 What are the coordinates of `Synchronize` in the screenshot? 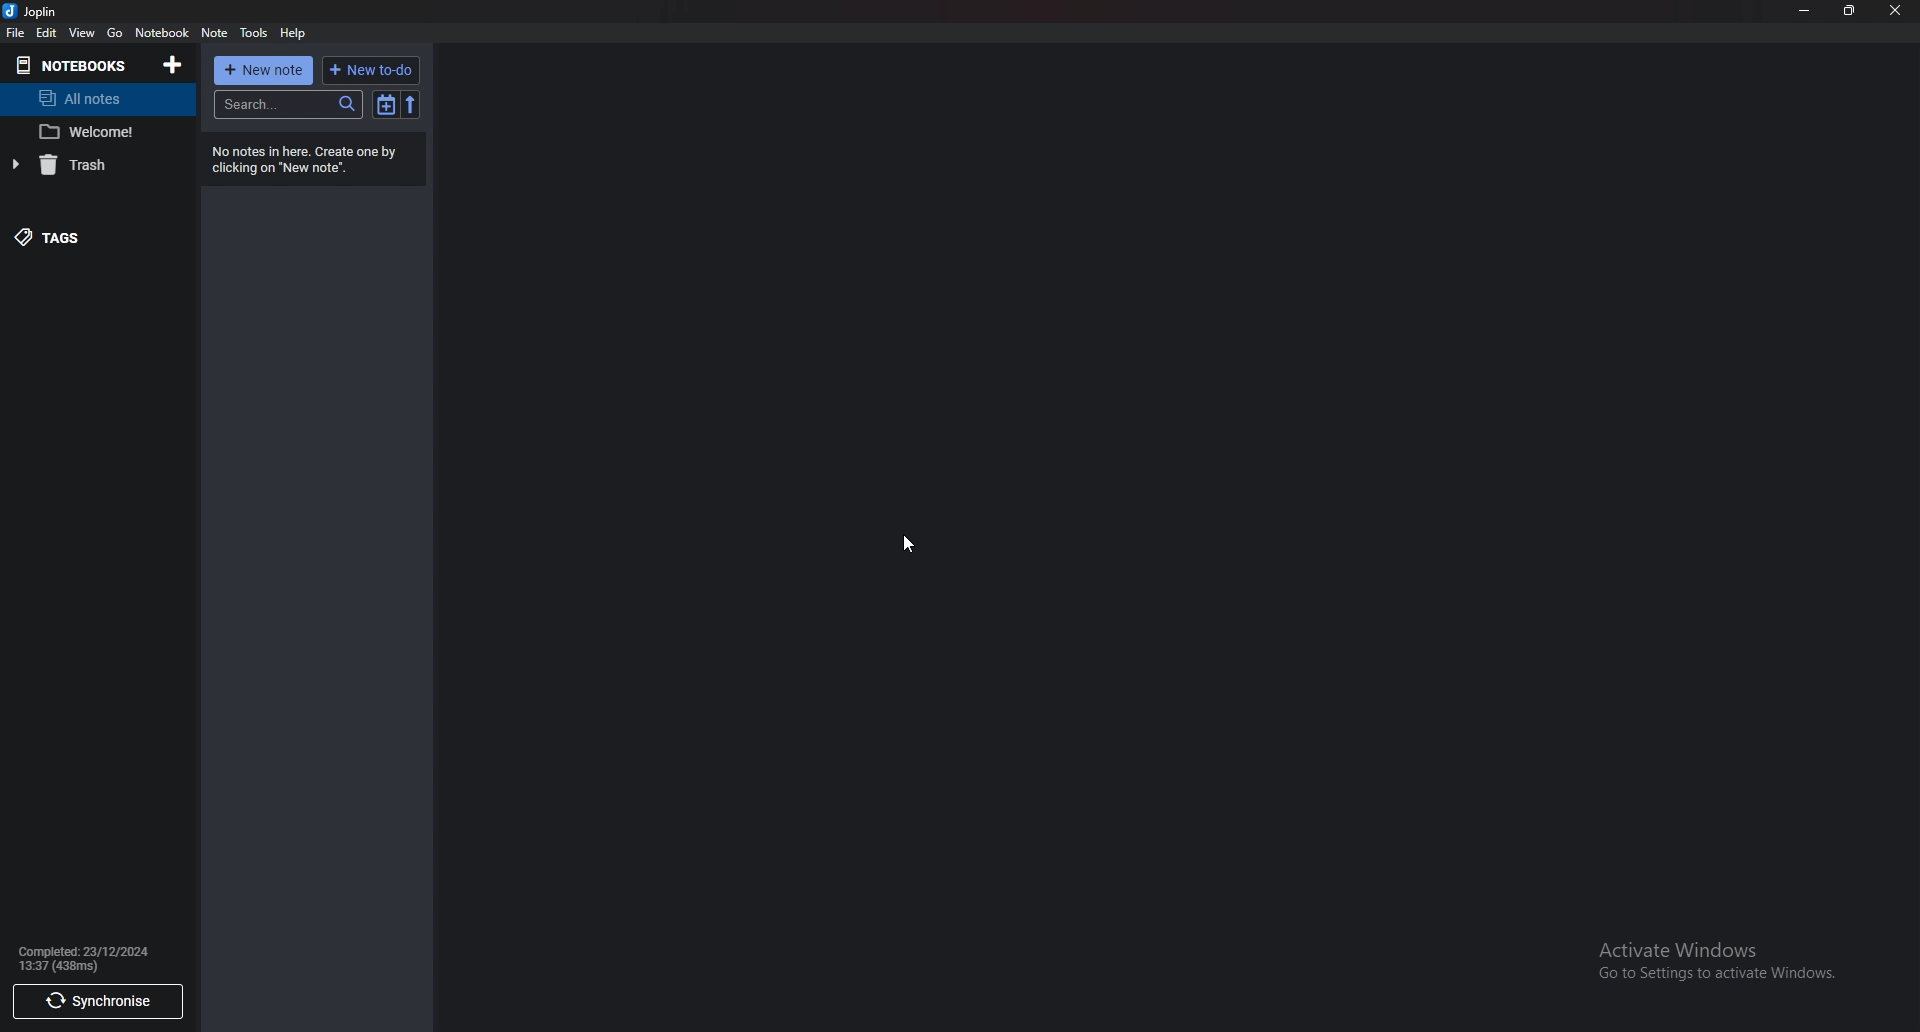 It's located at (101, 1001).